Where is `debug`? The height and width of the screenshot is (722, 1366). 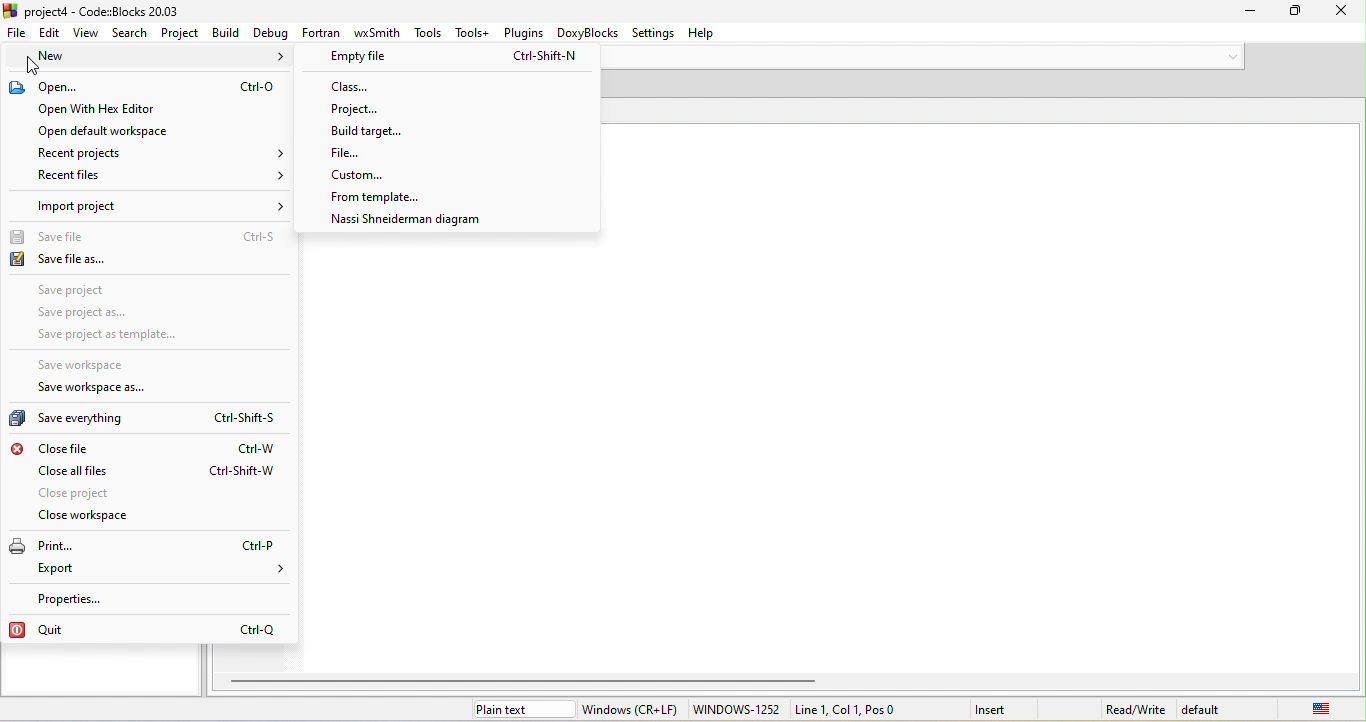 debug is located at coordinates (269, 34).